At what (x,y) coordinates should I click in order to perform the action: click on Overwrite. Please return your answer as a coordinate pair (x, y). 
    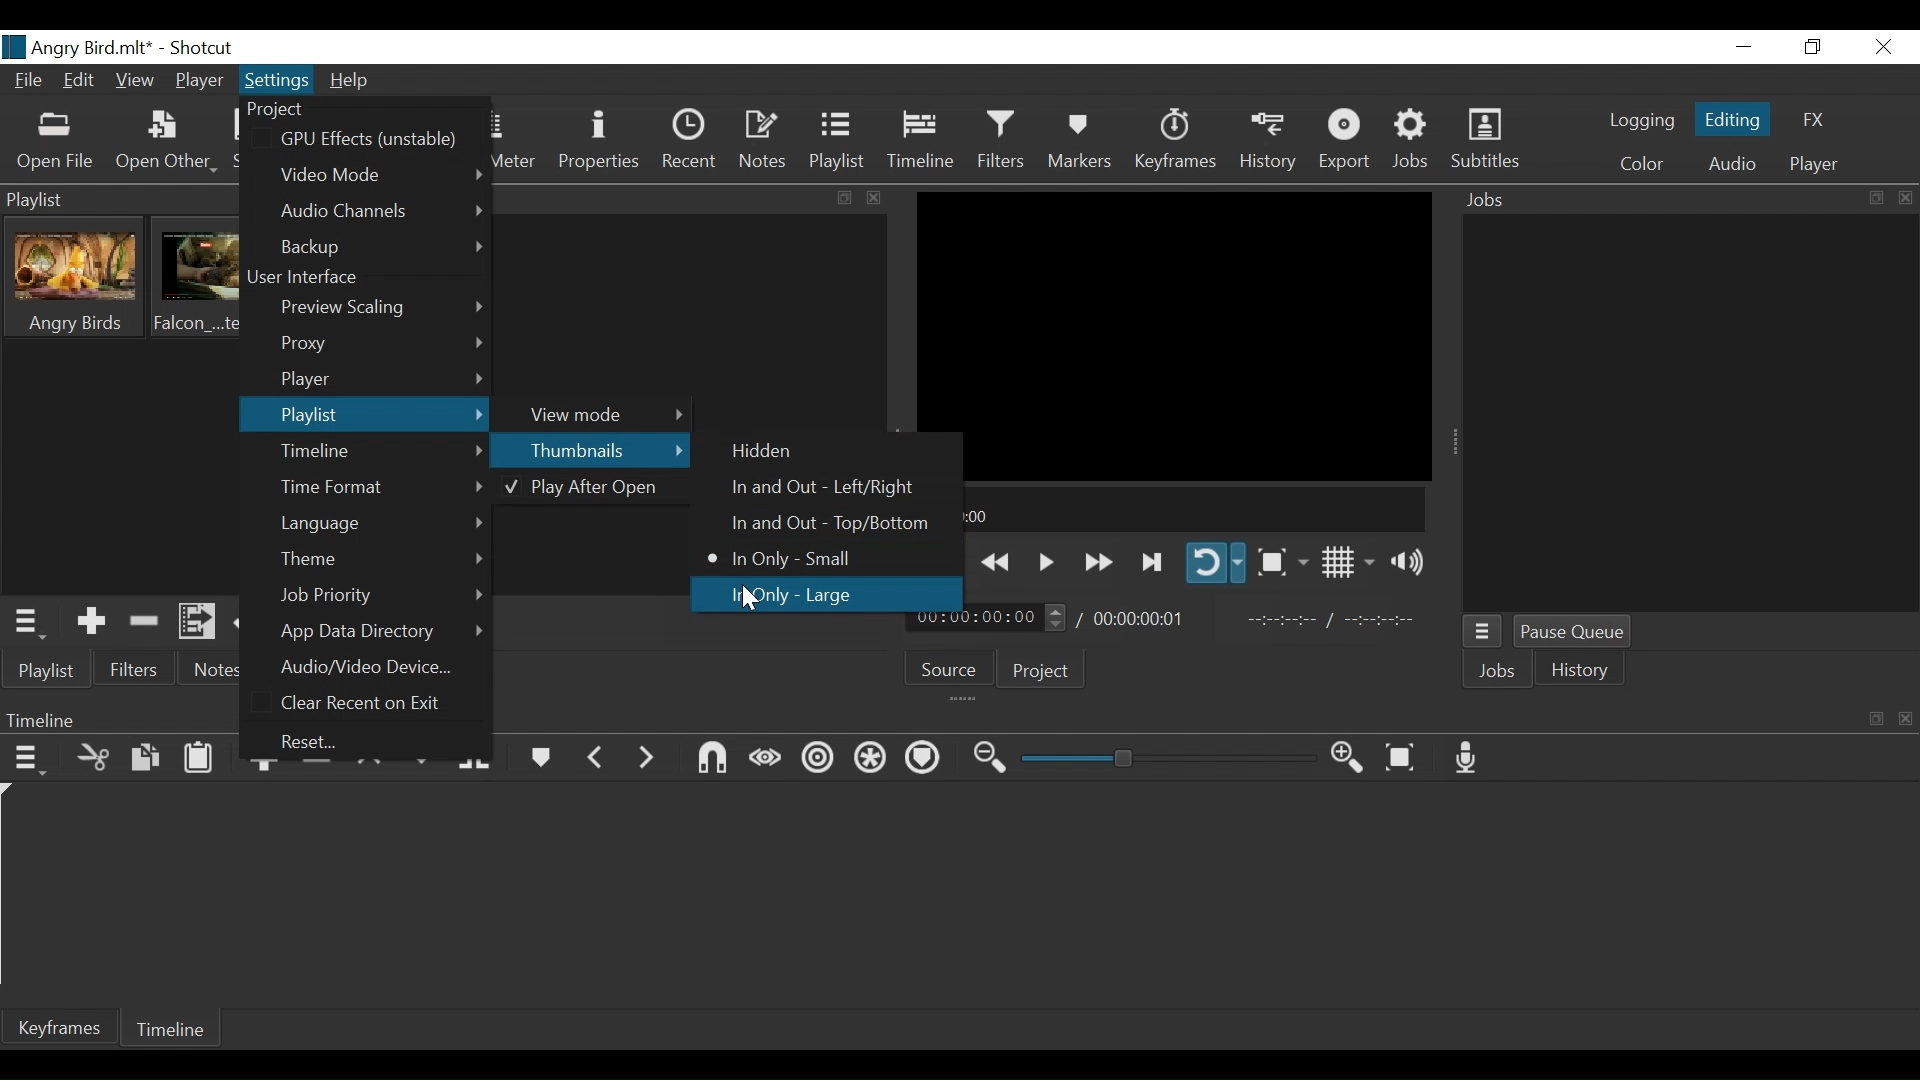
    Looking at the image, I should click on (423, 760).